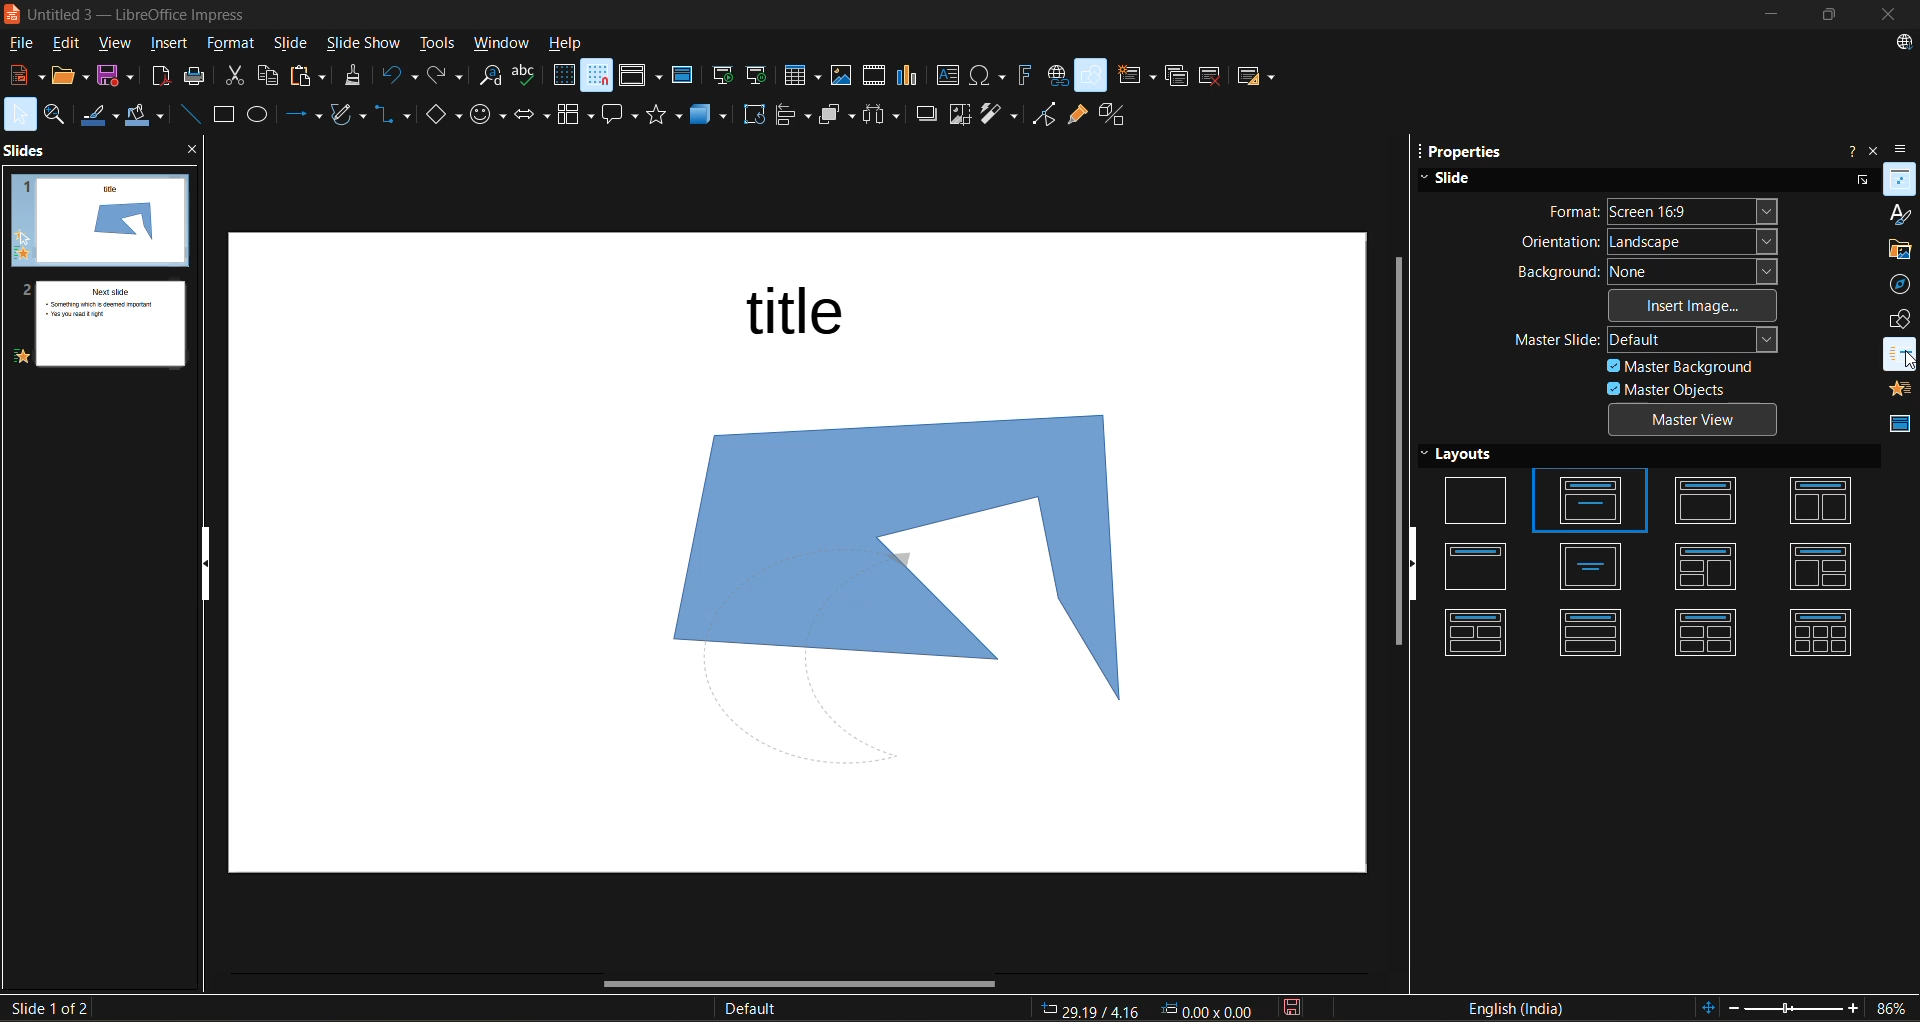 The image size is (1920, 1022). Describe the element at coordinates (1836, 15) in the screenshot. I see `maximize` at that location.